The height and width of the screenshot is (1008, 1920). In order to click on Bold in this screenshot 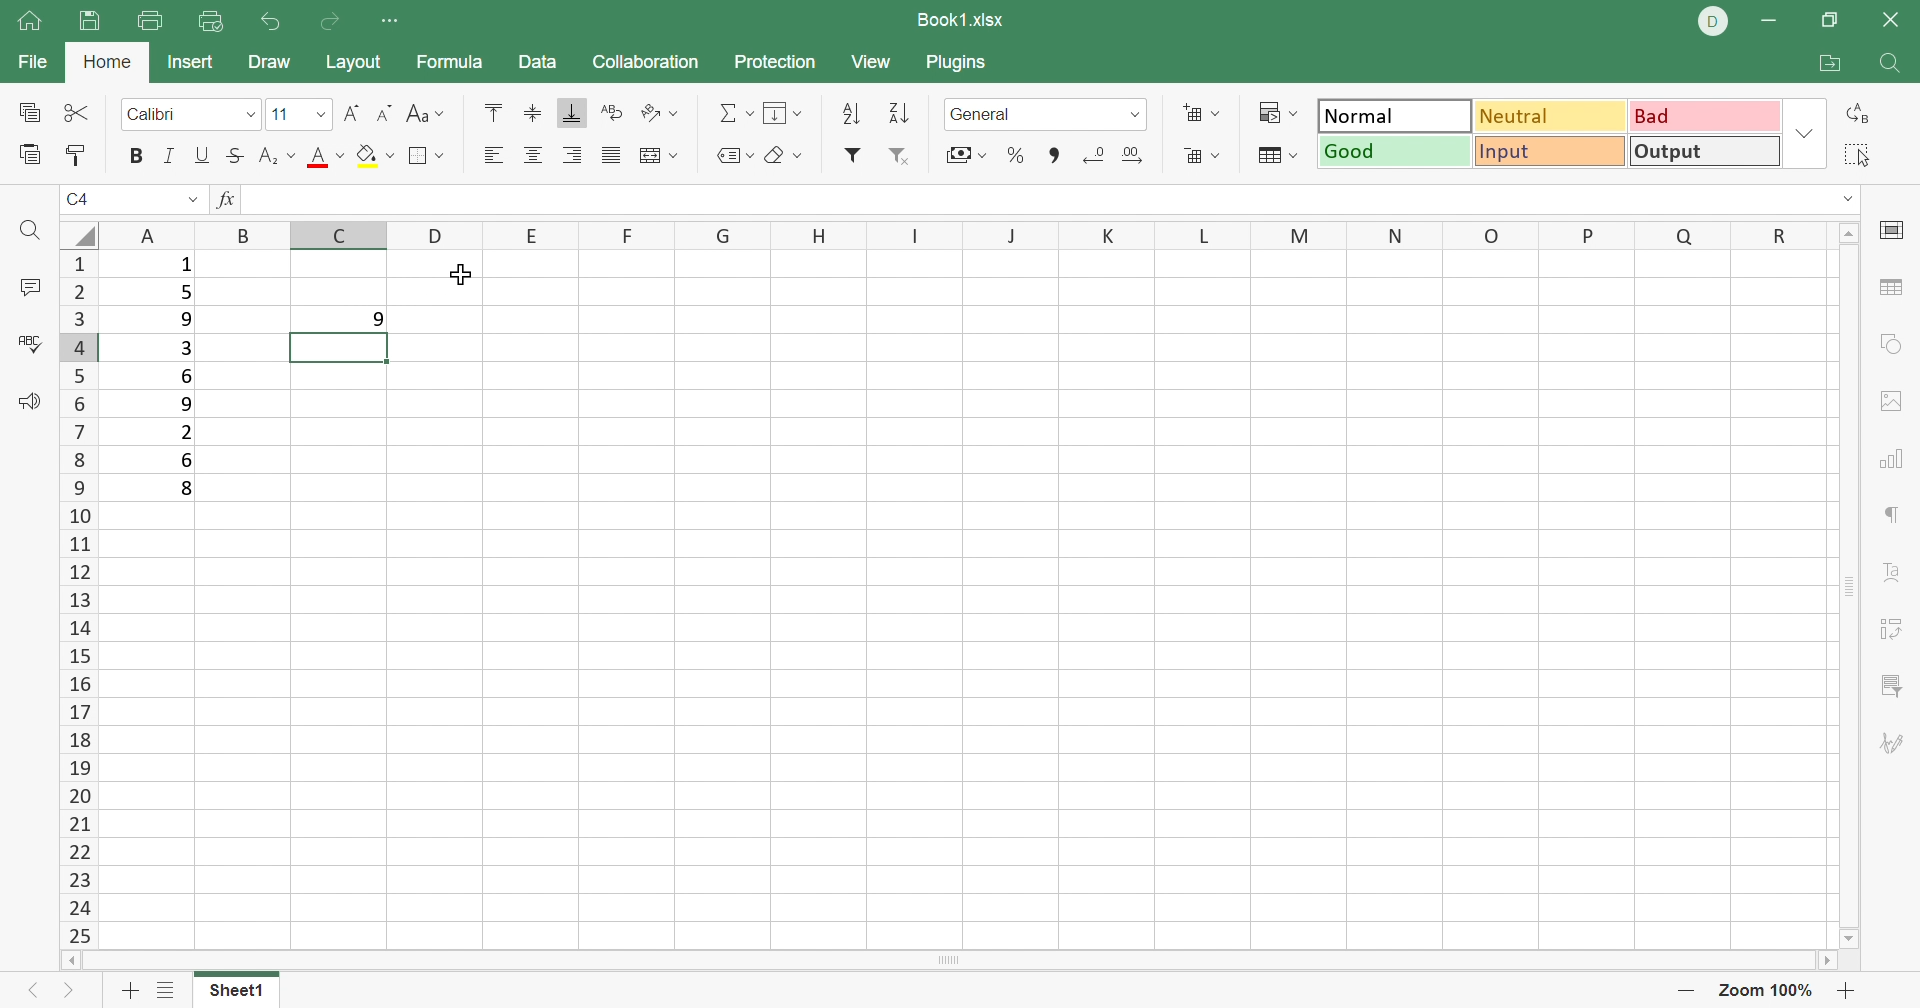, I will do `click(133, 154)`.